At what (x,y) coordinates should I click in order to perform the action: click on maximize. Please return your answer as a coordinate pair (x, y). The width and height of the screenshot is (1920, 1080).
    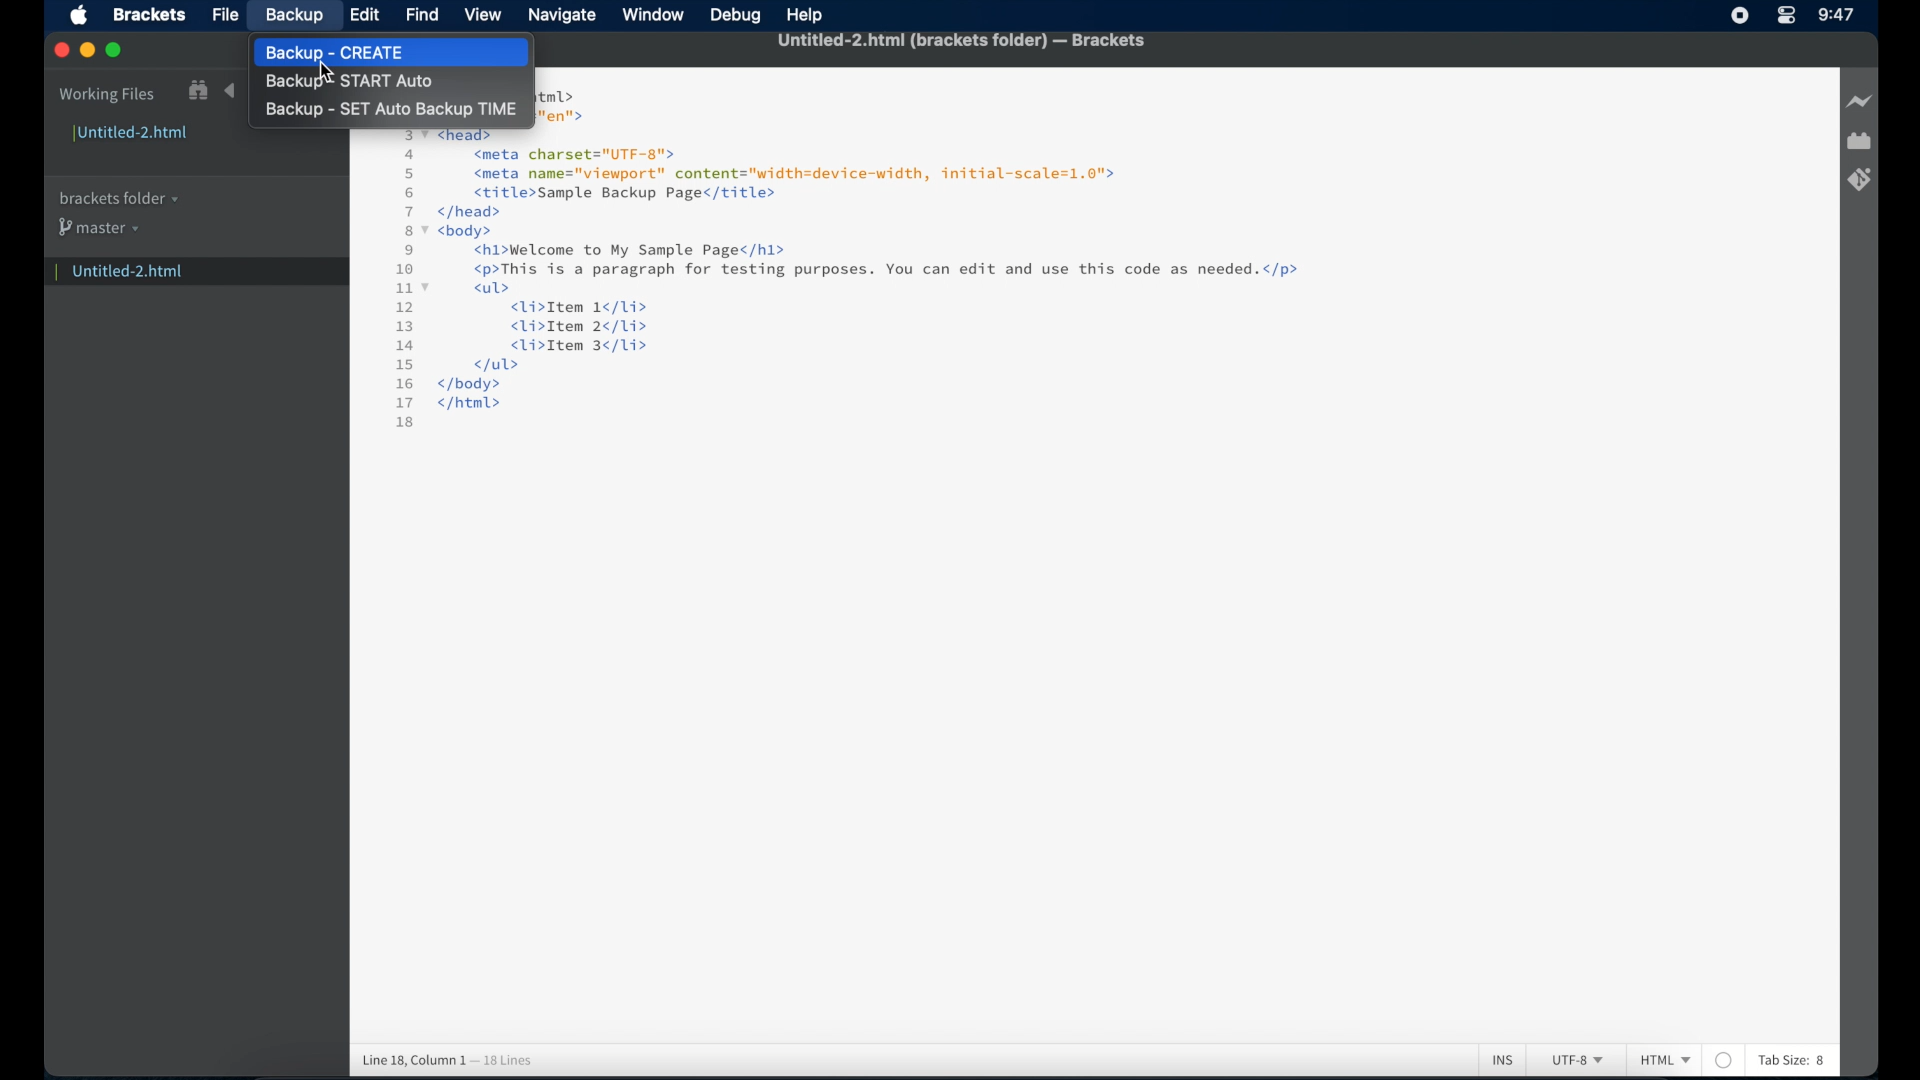
    Looking at the image, I should click on (115, 51).